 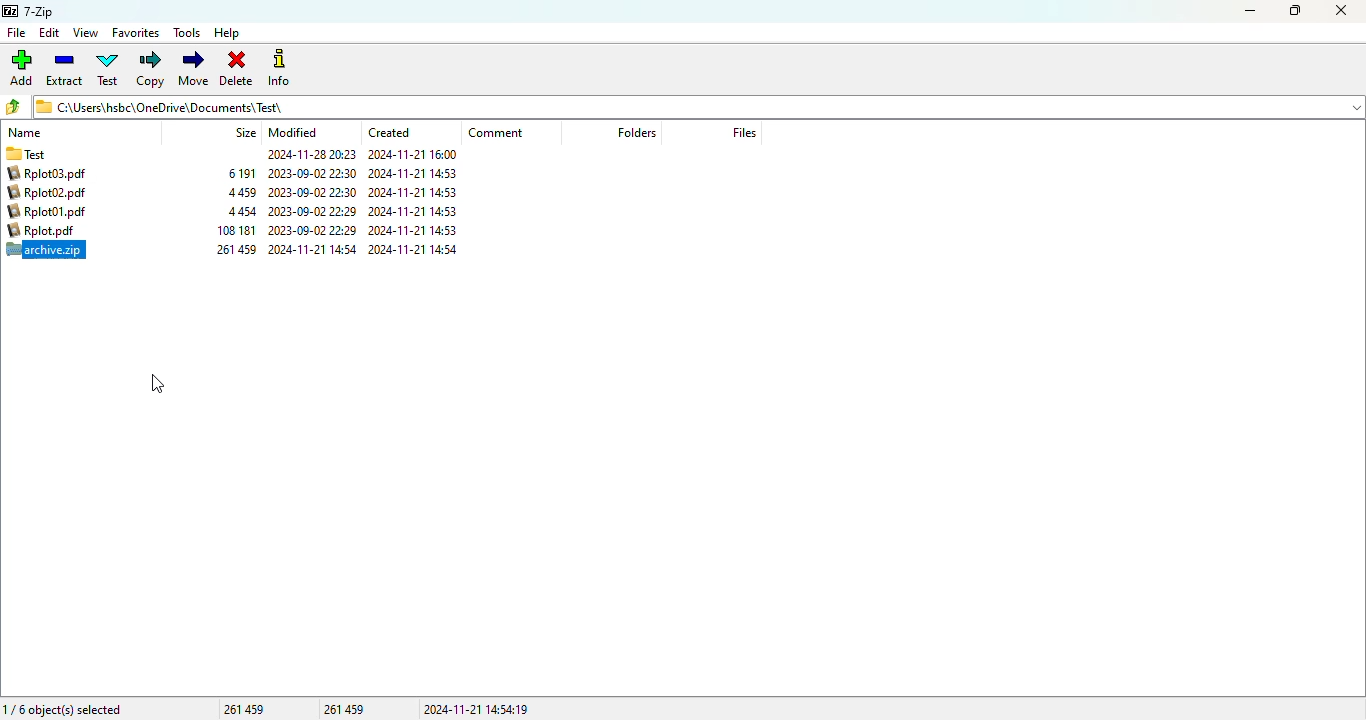 What do you see at coordinates (22, 68) in the screenshot?
I see `add` at bounding box center [22, 68].